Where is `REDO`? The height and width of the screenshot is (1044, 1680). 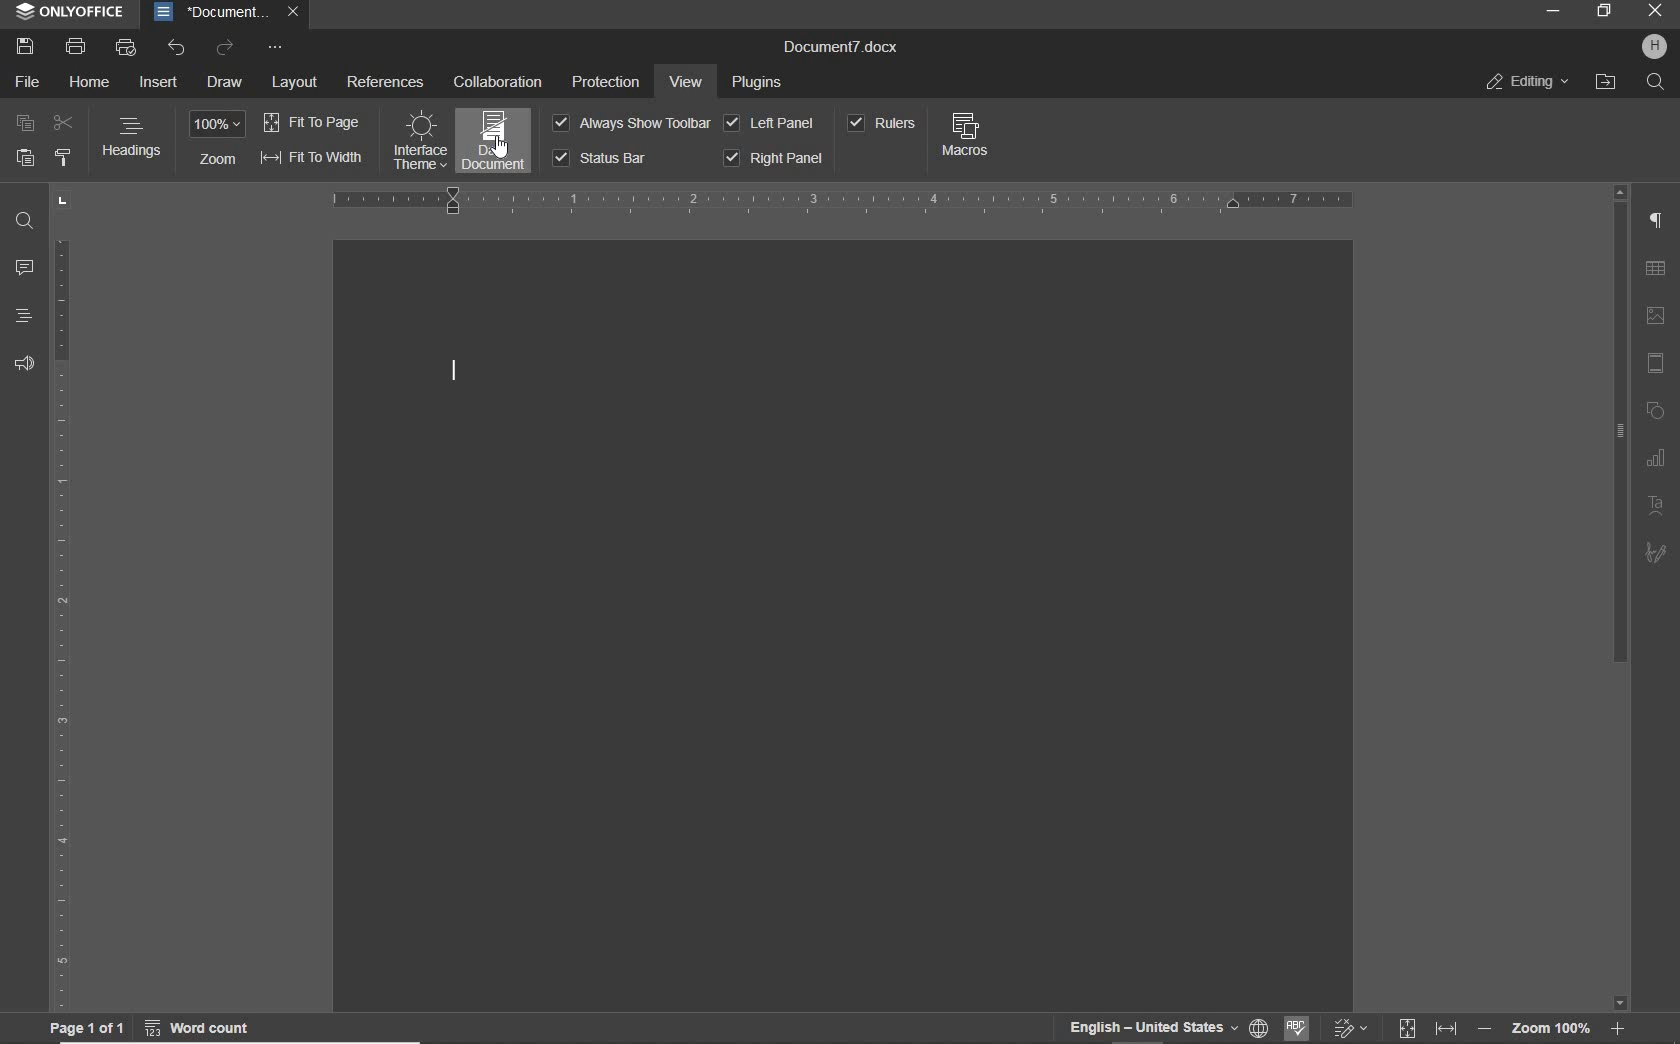
REDO is located at coordinates (226, 50).